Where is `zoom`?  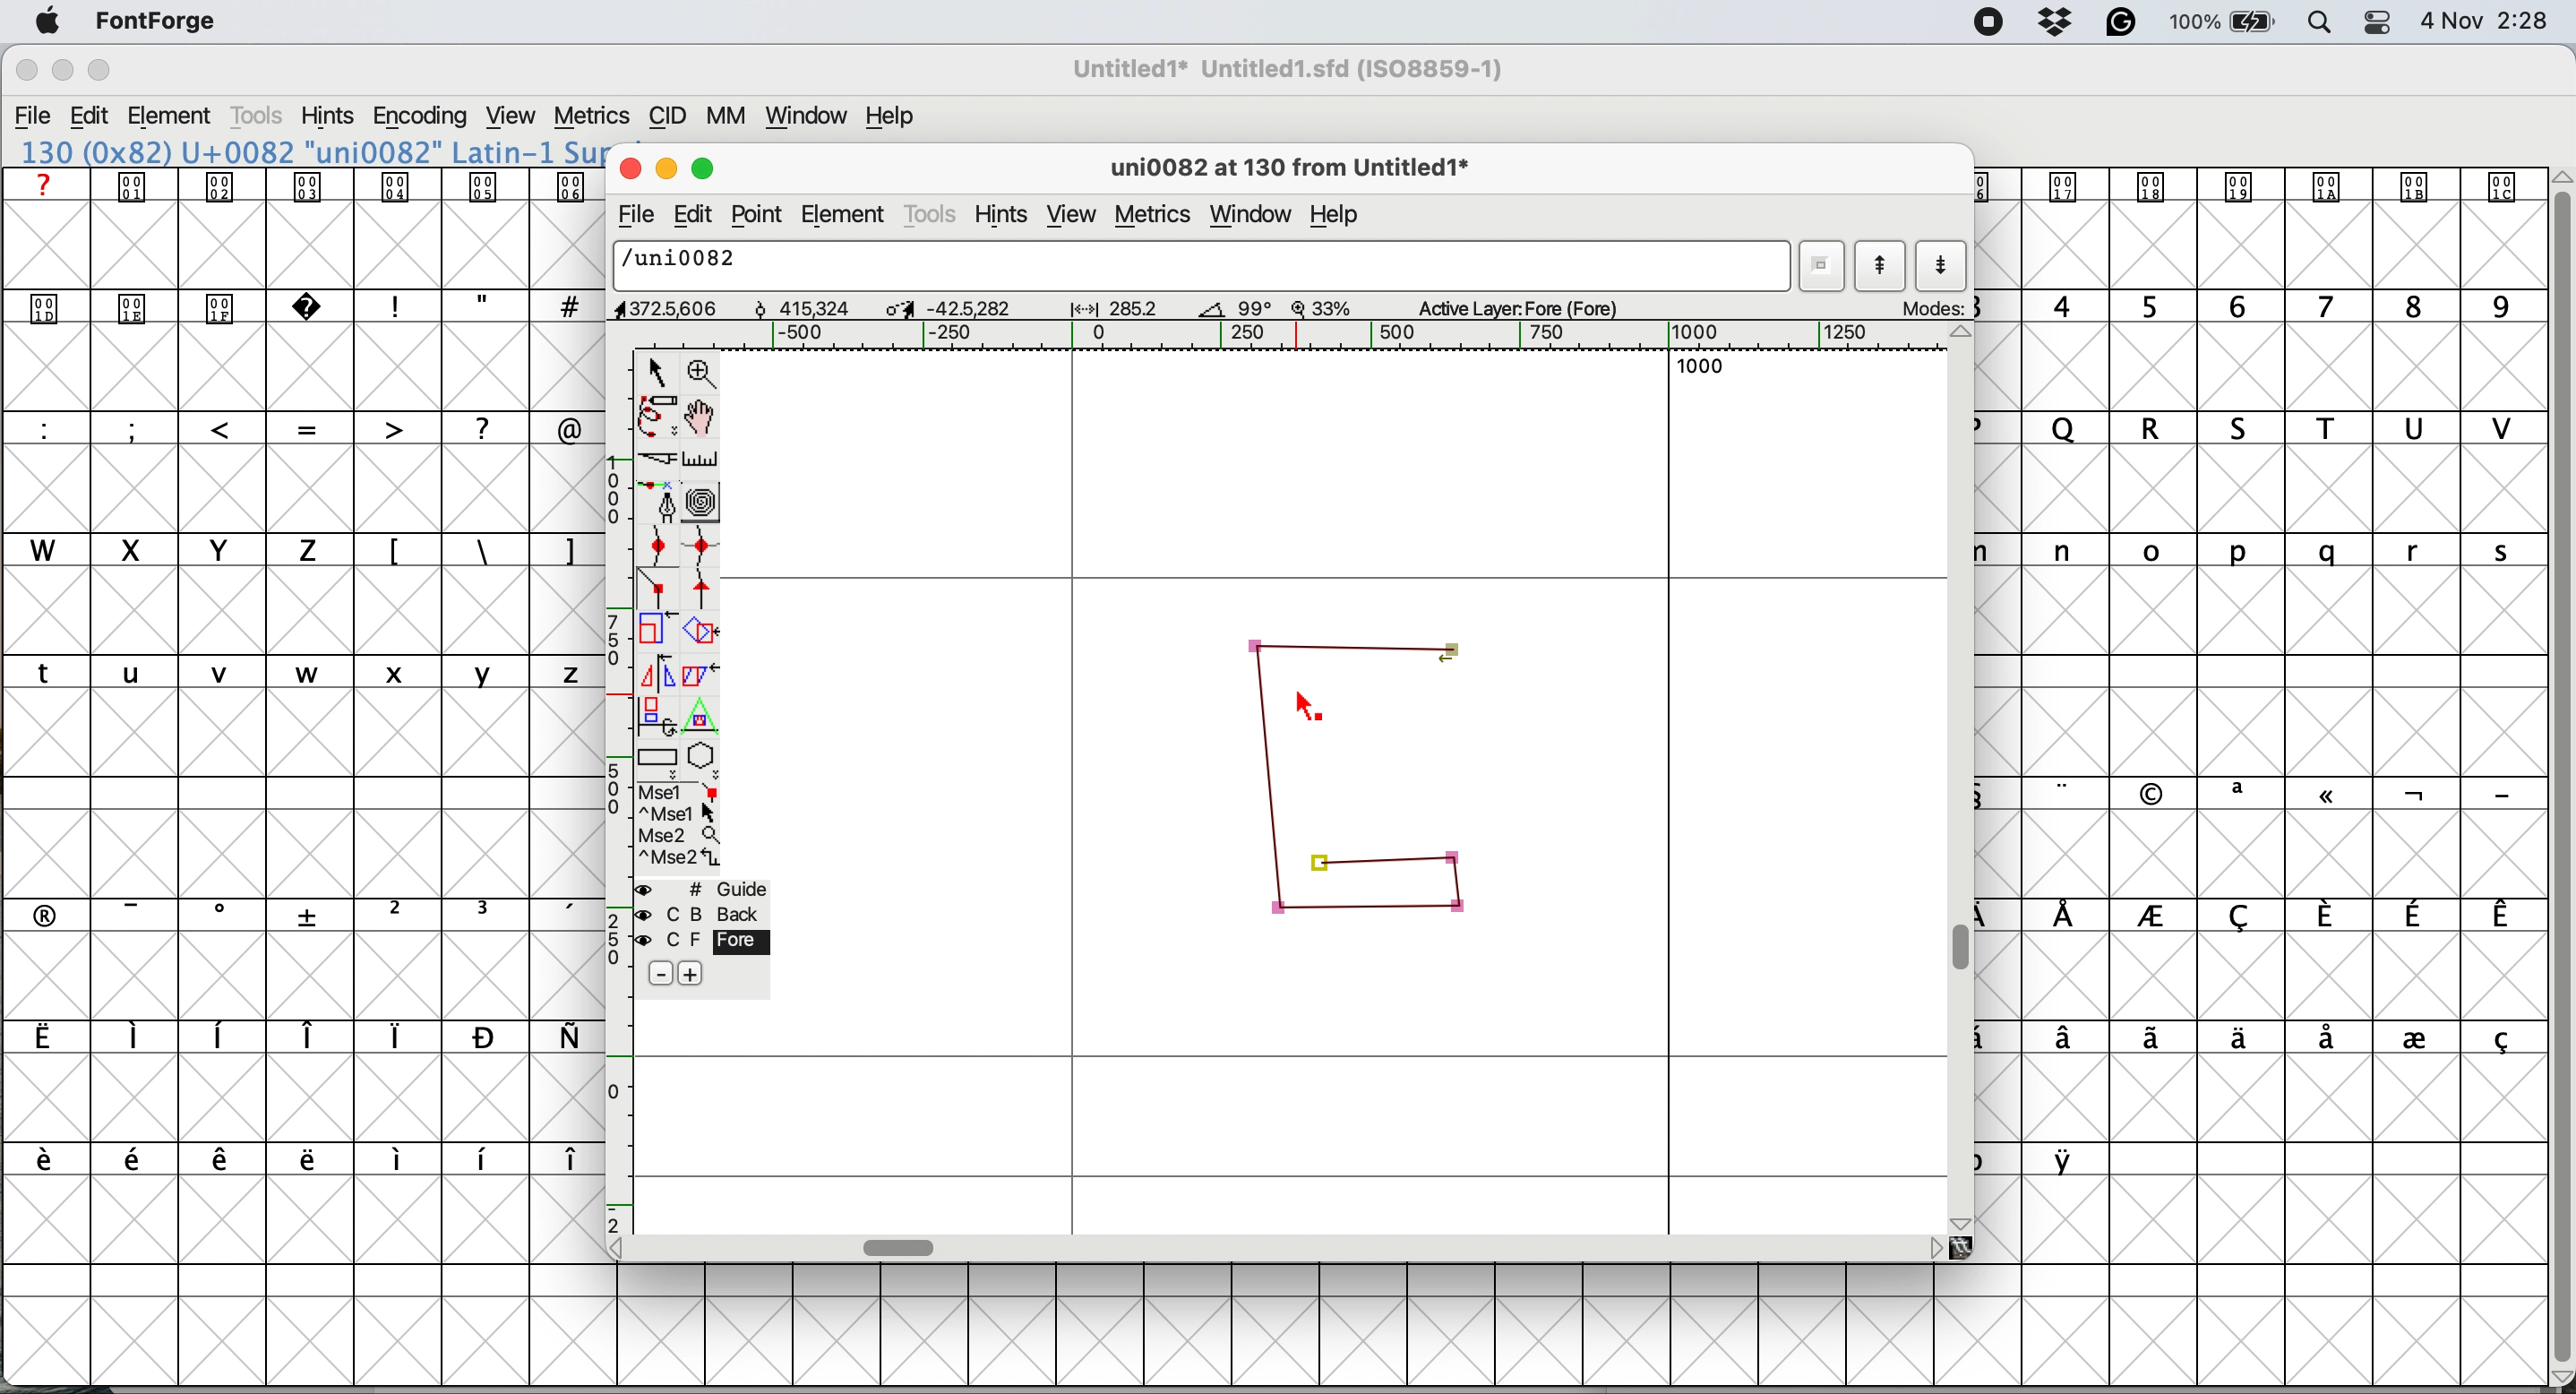 zoom is located at coordinates (704, 371).